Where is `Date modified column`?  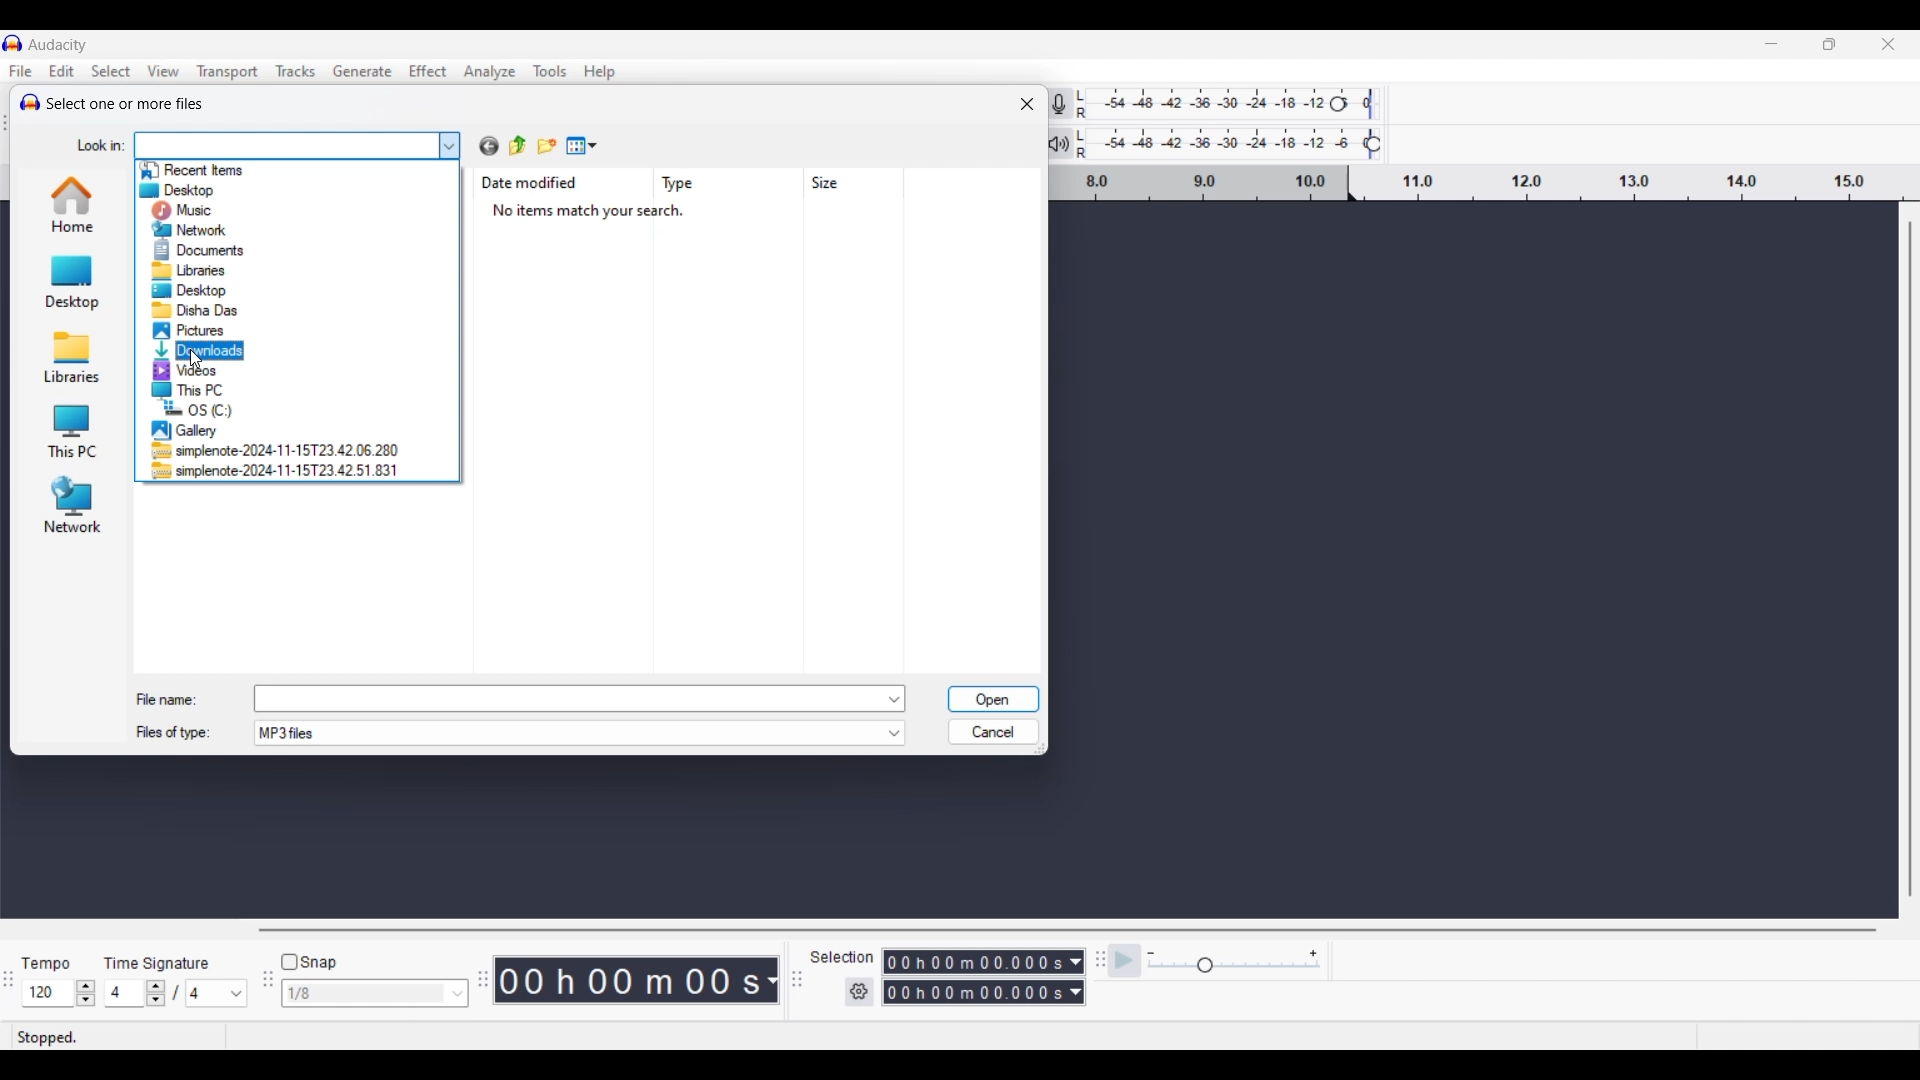 Date modified column is located at coordinates (534, 183).